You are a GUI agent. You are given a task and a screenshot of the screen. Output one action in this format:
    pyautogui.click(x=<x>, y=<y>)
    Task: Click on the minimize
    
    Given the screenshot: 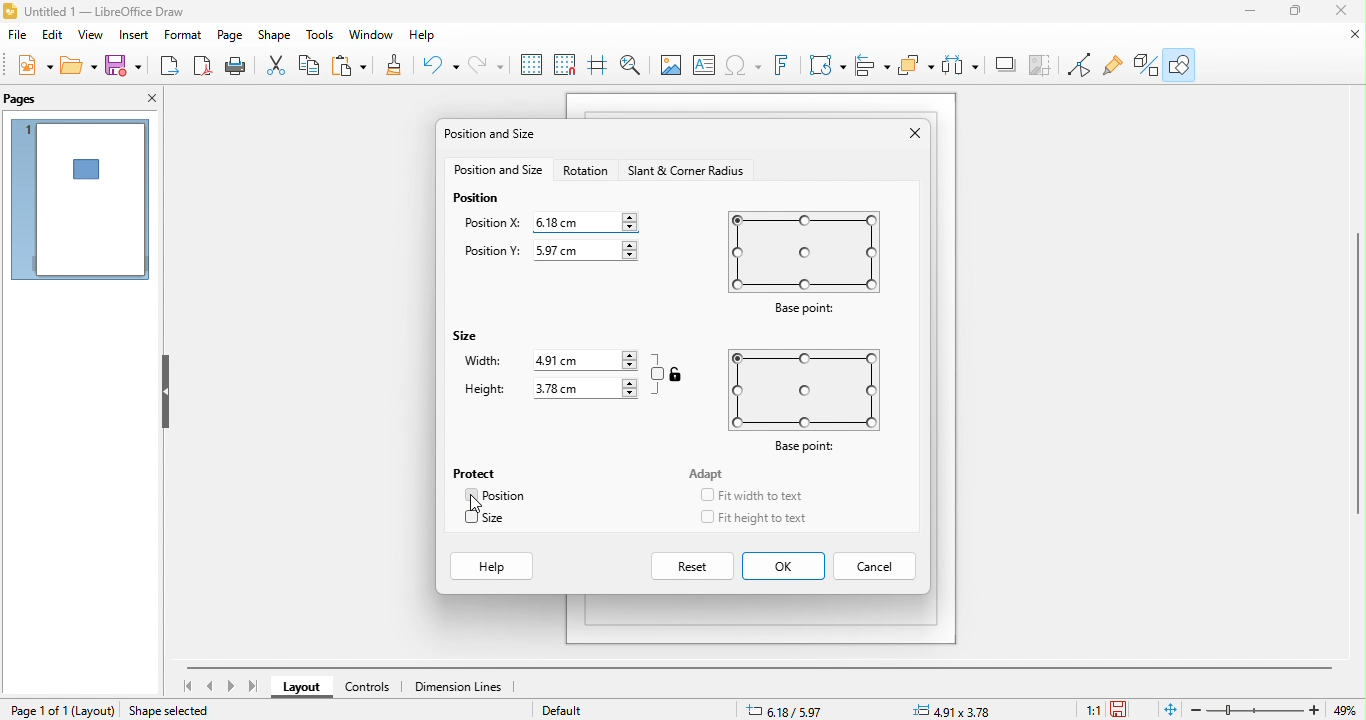 What is the action you would take?
    pyautogui.click(x=1348, y=34)
    